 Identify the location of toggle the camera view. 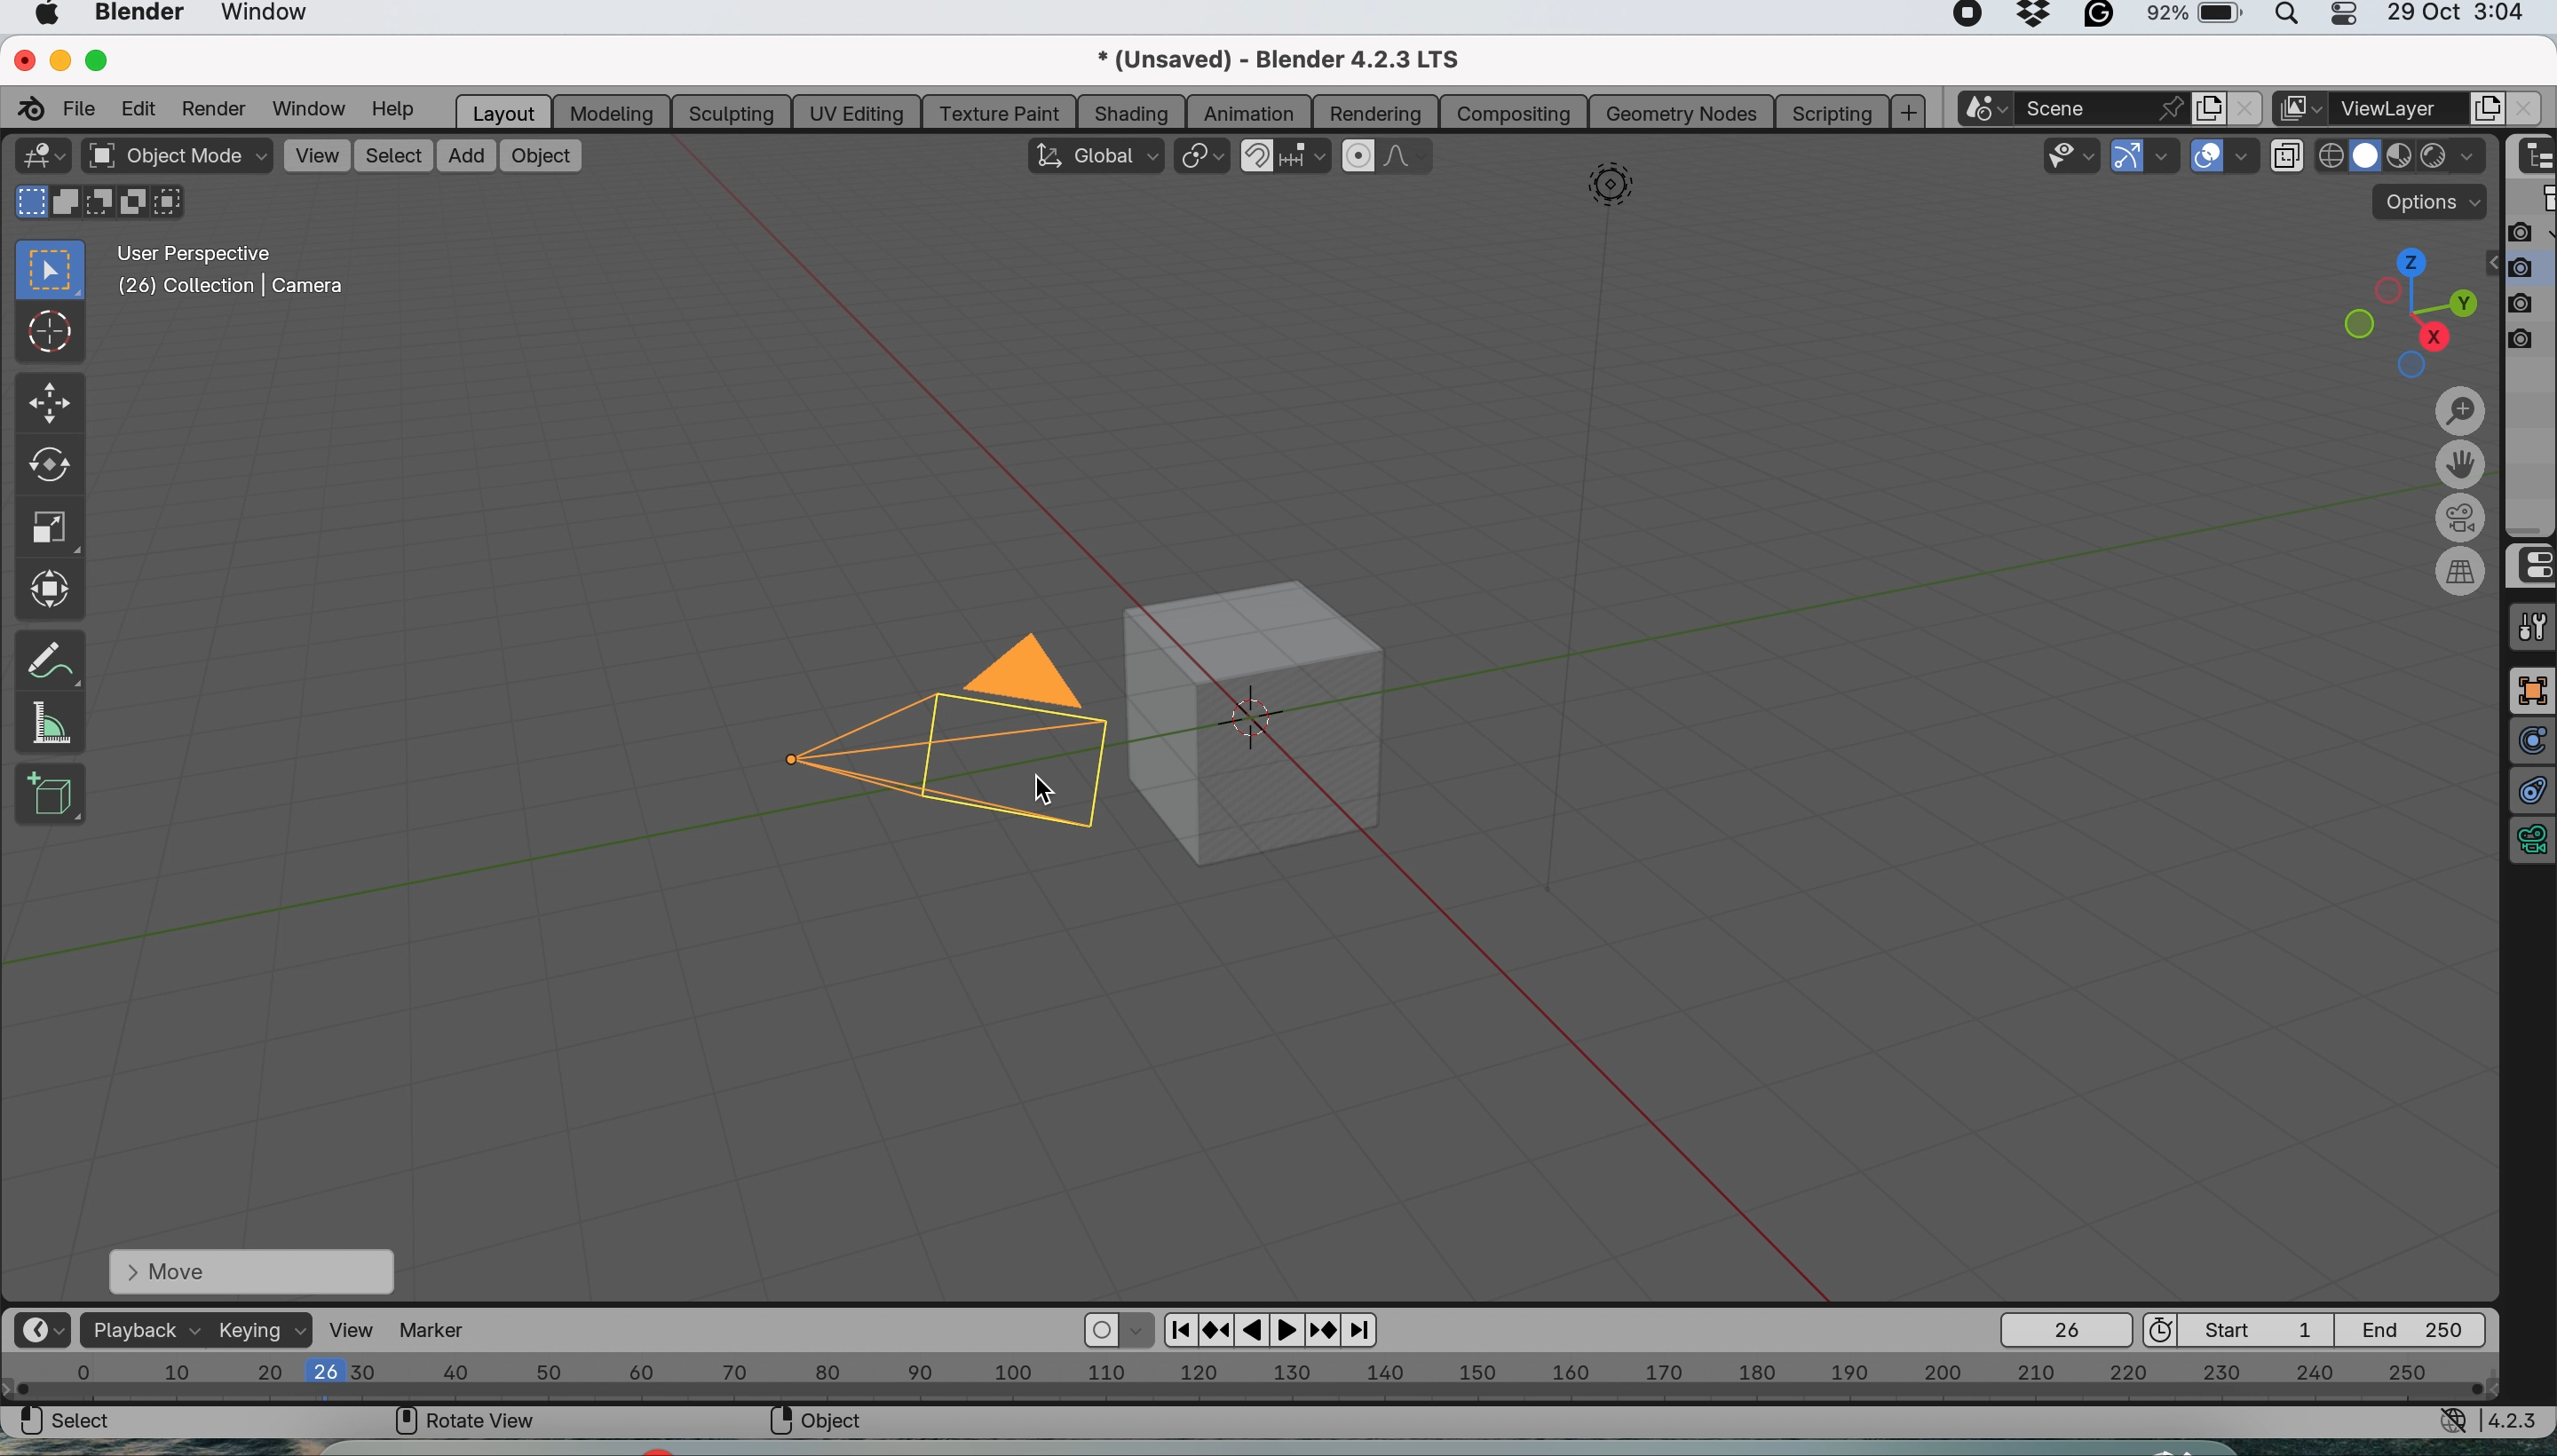
(2464, 519).